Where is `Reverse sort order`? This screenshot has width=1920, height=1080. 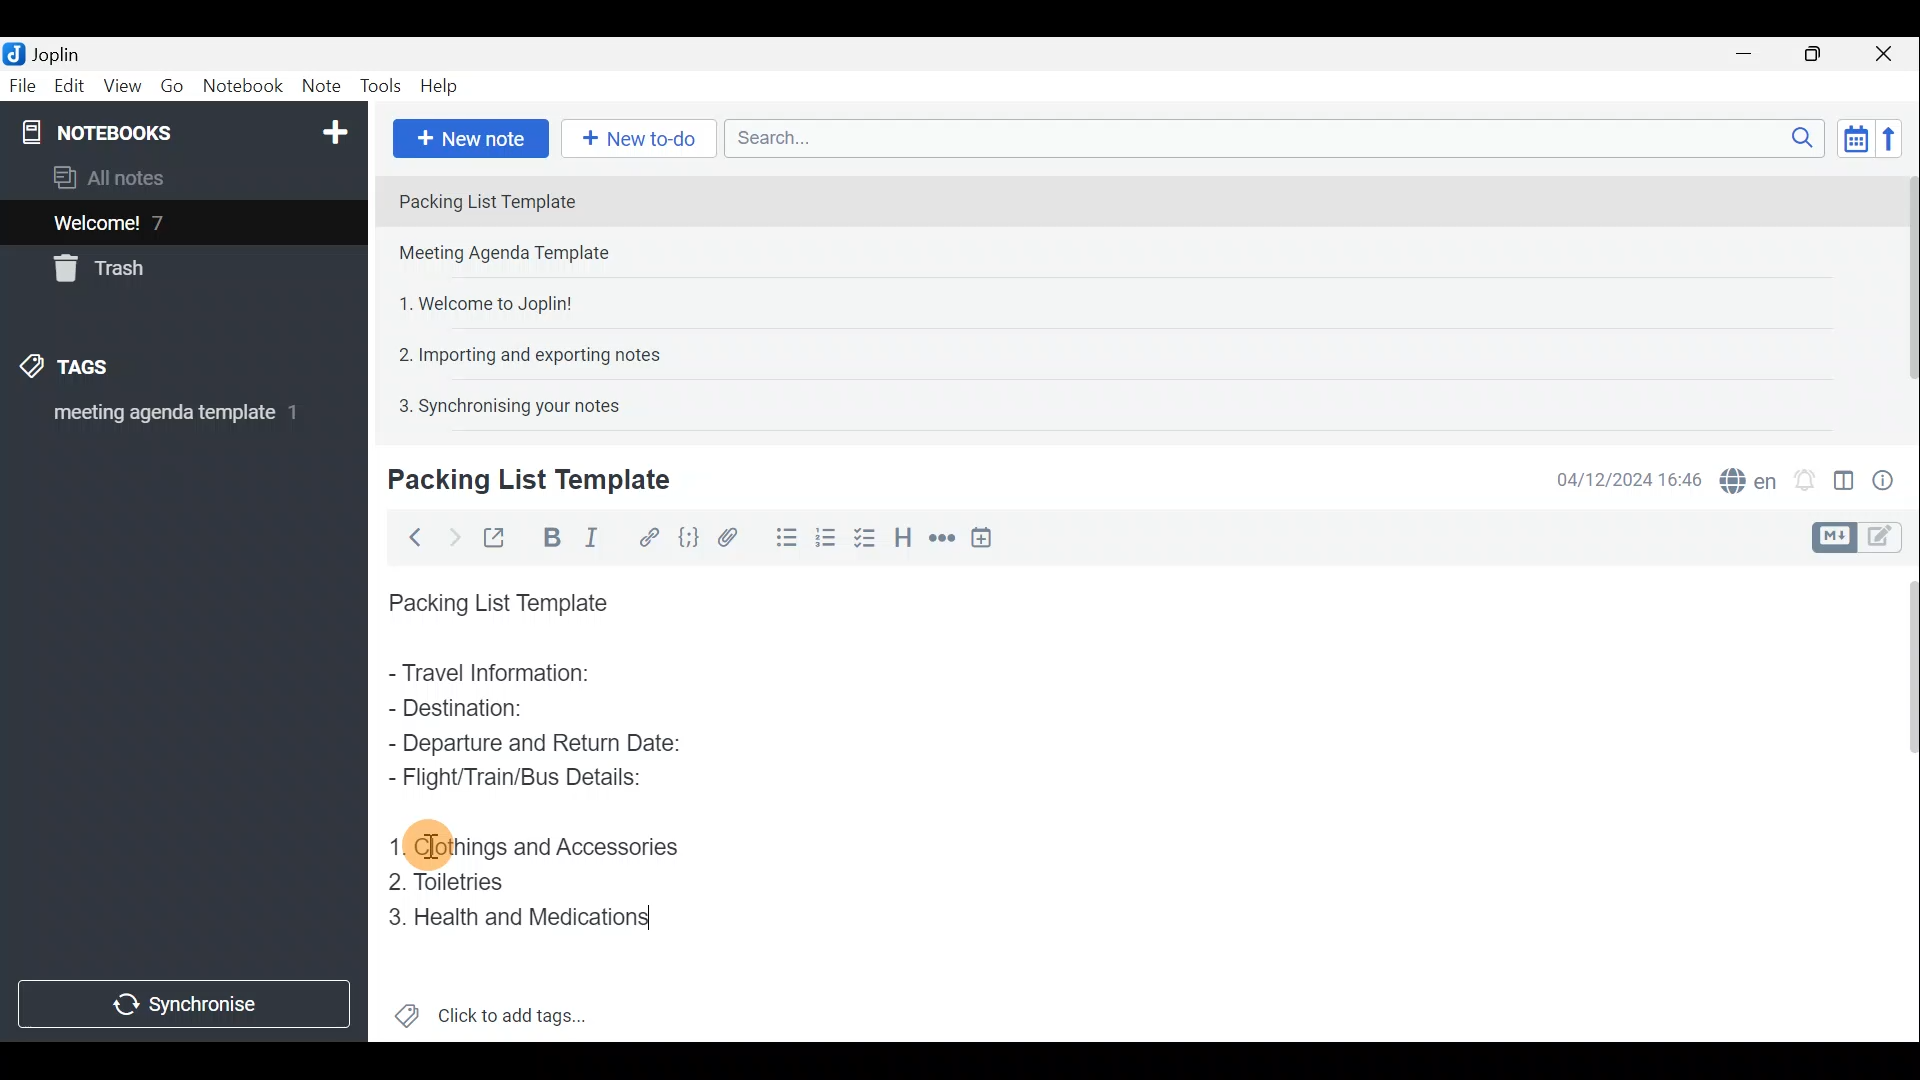 Reverse sort order is located at coordinates (1896, 137).